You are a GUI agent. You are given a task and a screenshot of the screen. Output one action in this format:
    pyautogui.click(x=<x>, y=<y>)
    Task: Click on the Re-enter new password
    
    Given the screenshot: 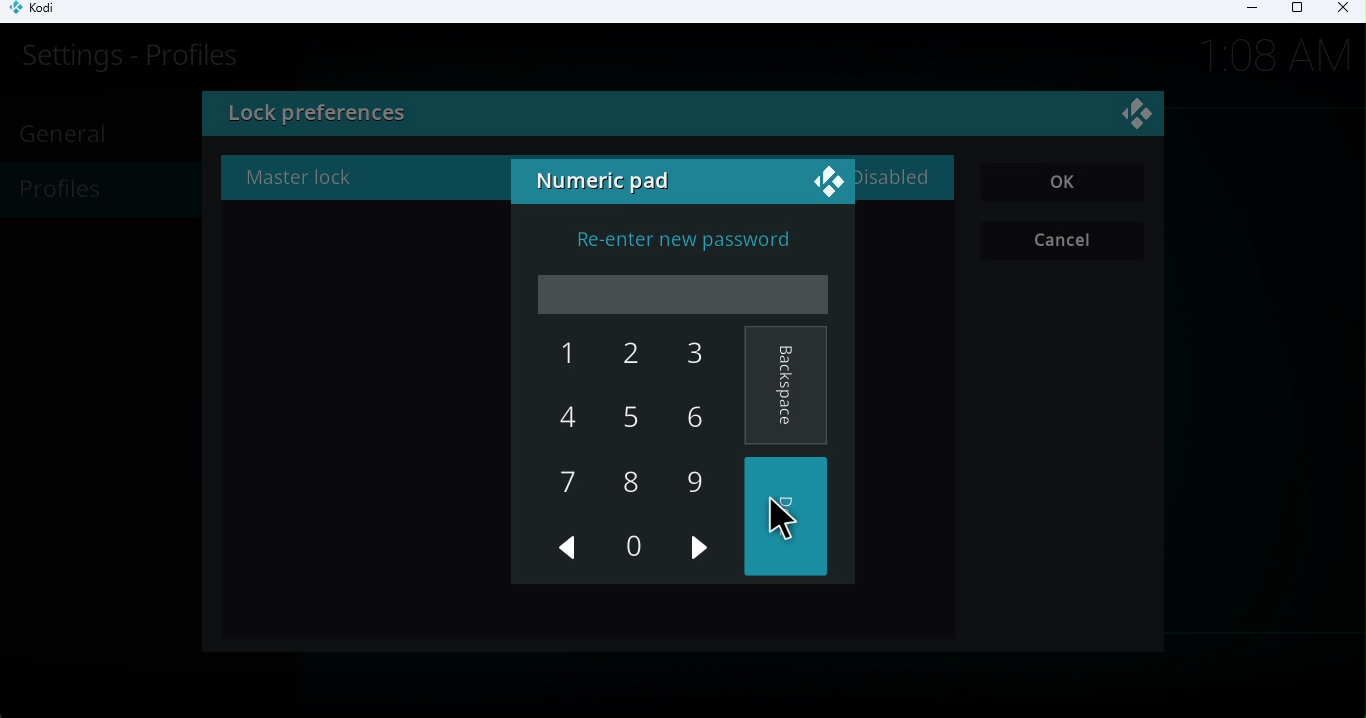 What is the action you would take?
    pyautogui.click(x=670, y=238)
    